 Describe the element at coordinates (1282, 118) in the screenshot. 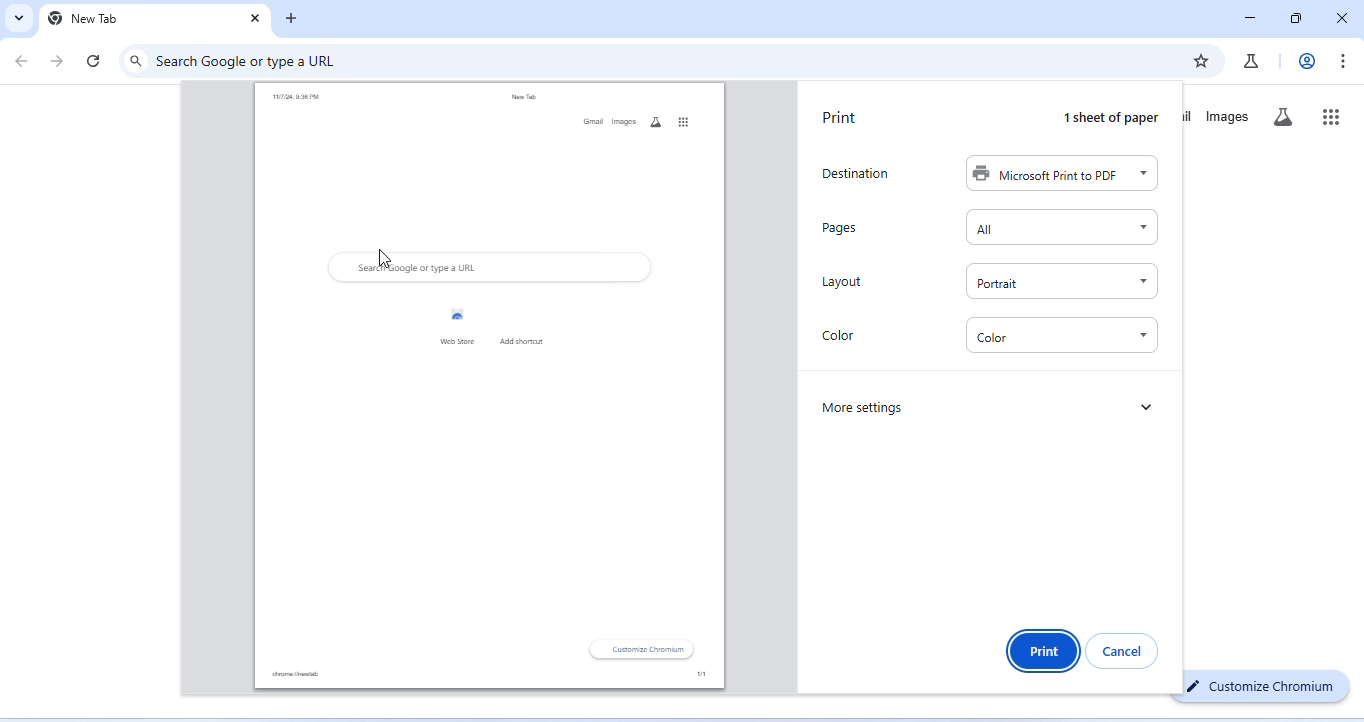

I see `search labs` at that location.